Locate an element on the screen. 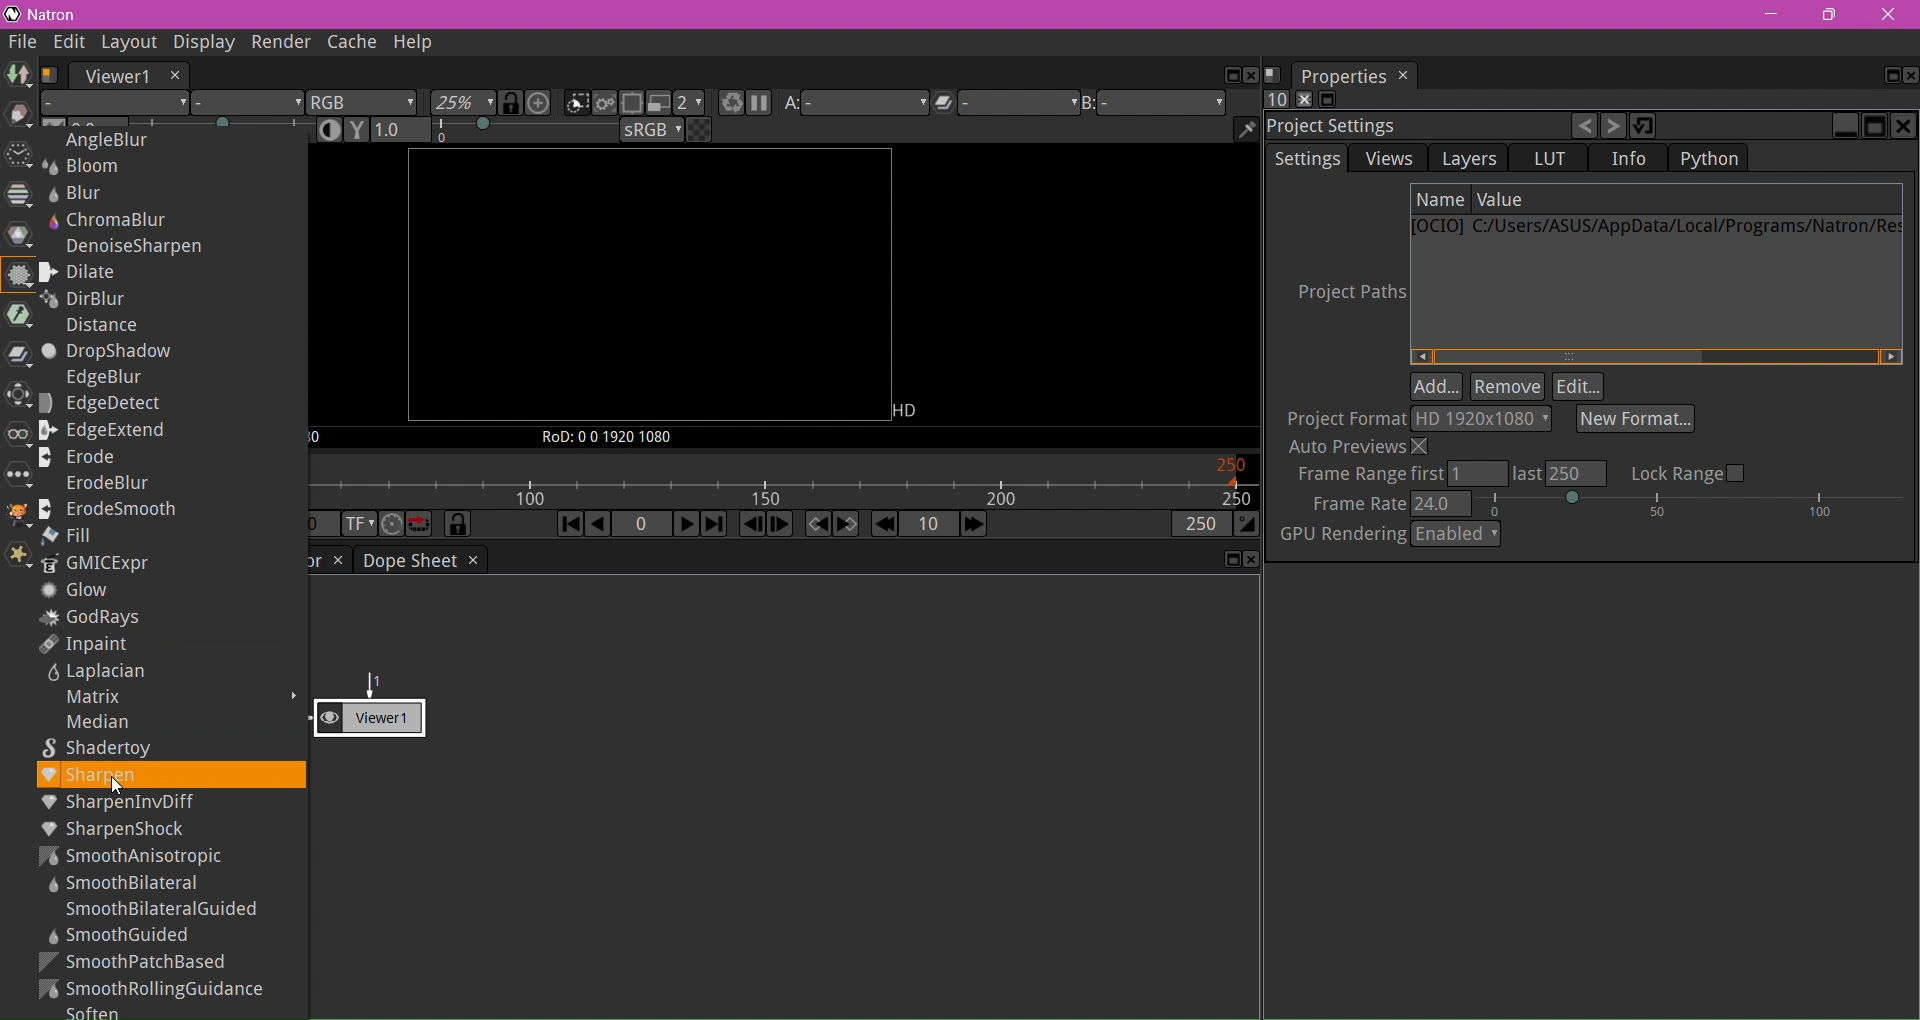 Image resolution: width=1920 pixels, height=1020 pixels. Filter is located at coordinates (19, 277).